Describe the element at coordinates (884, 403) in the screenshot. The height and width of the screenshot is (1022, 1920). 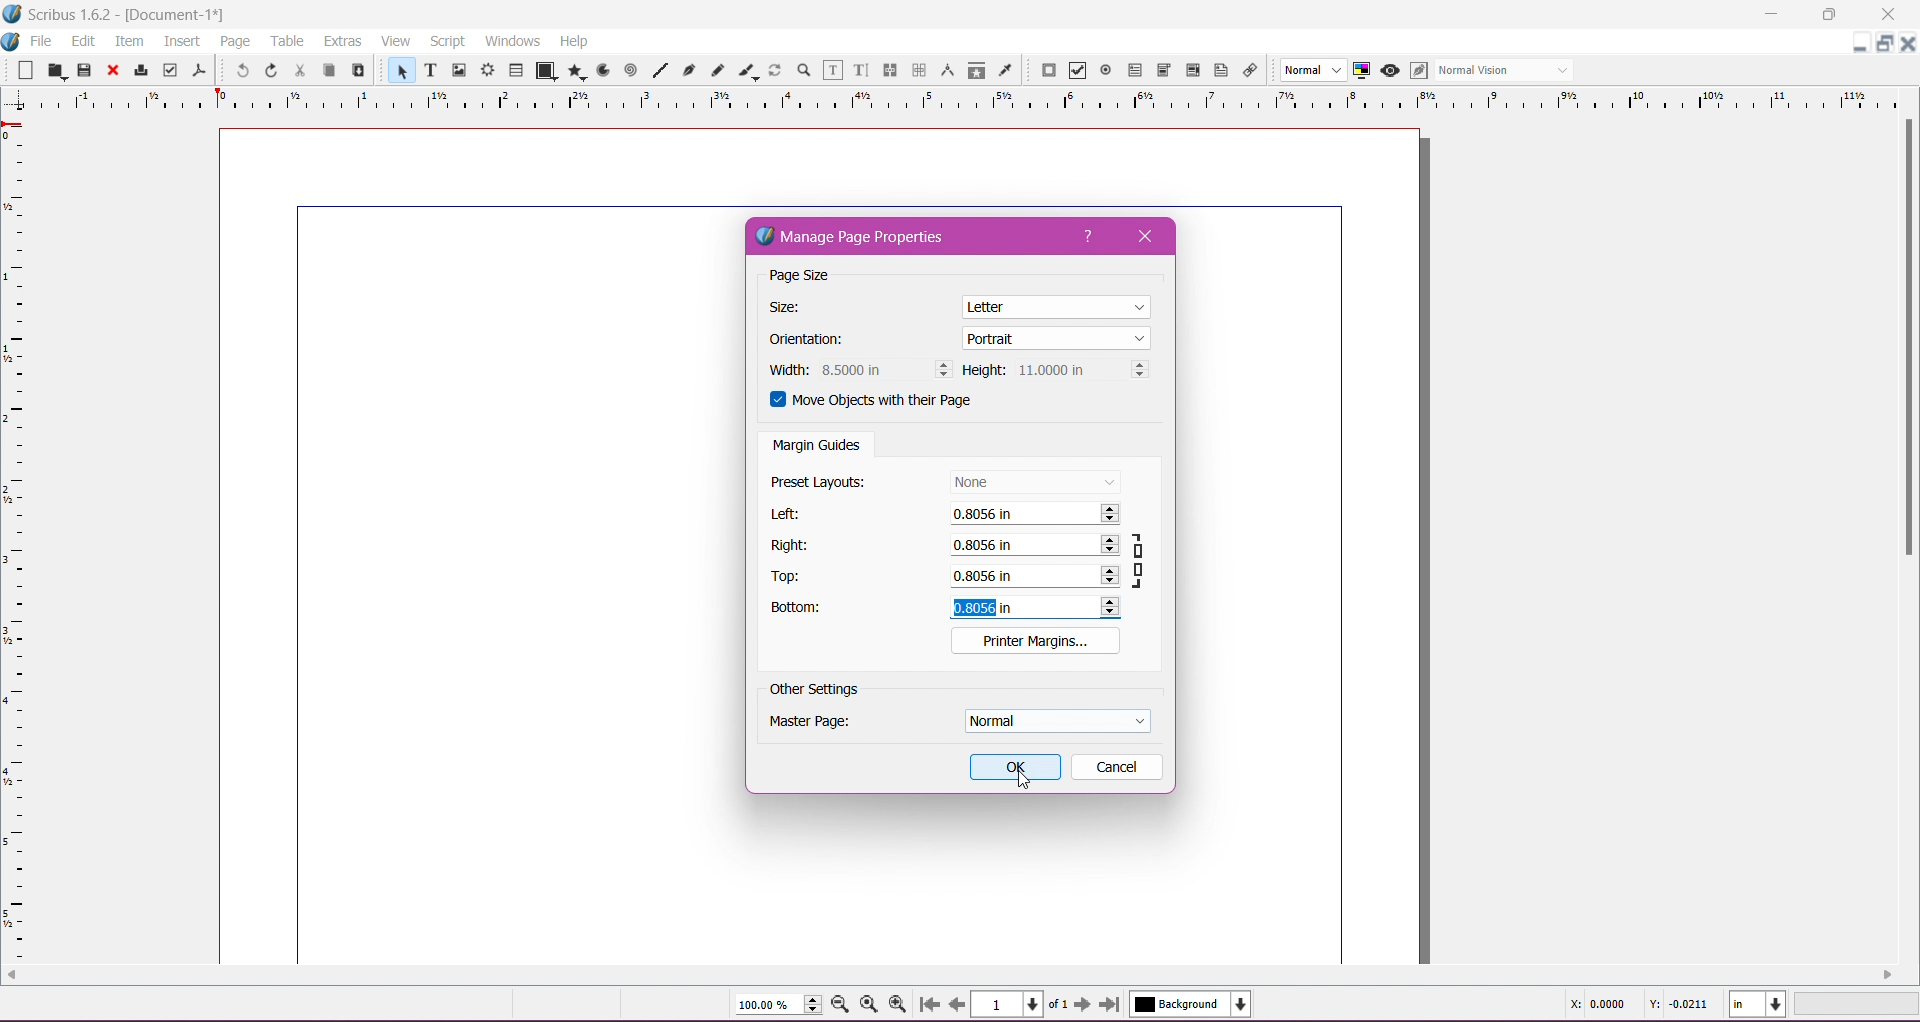
I see `Move objects with their Page  - enable/disable` at that location.